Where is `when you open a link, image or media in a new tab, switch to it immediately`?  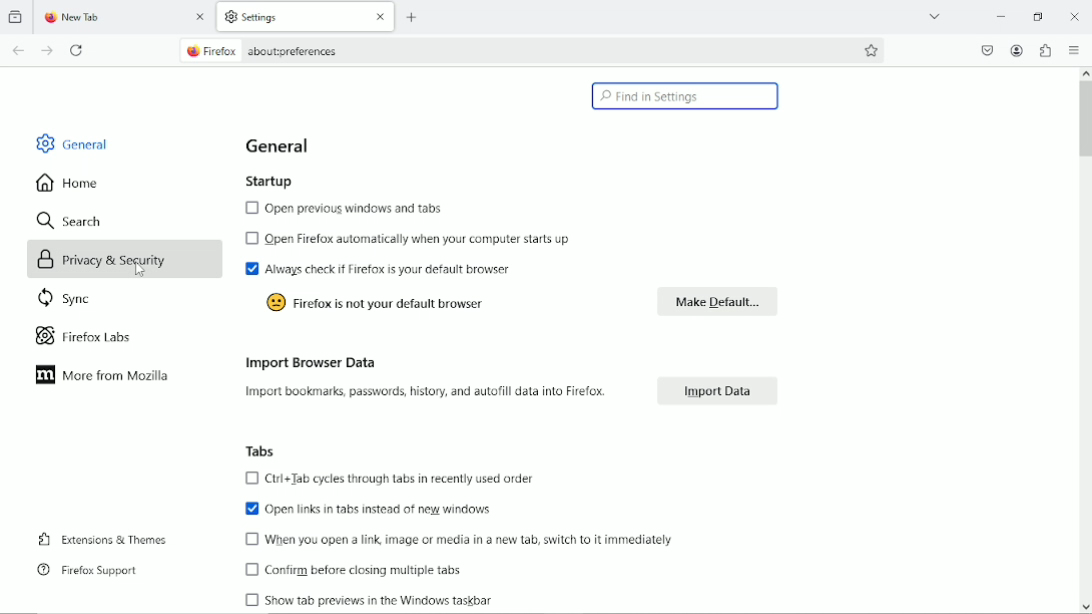 when you open a link, image or media in a new tab, switch to it immediately is located at coordinates (473, 542).